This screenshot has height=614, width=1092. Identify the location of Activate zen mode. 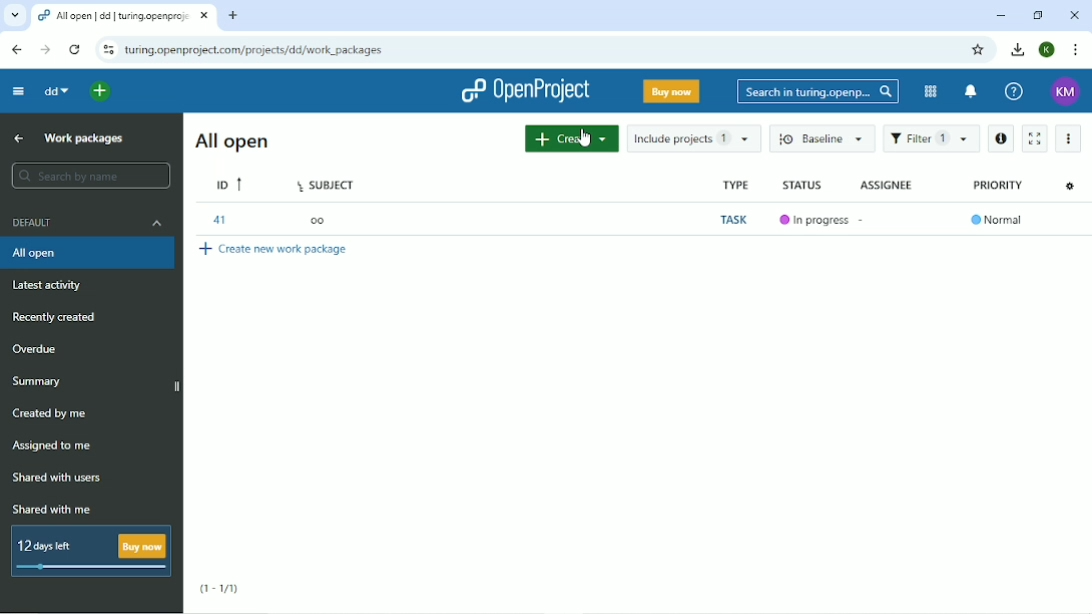
(1034, 139).